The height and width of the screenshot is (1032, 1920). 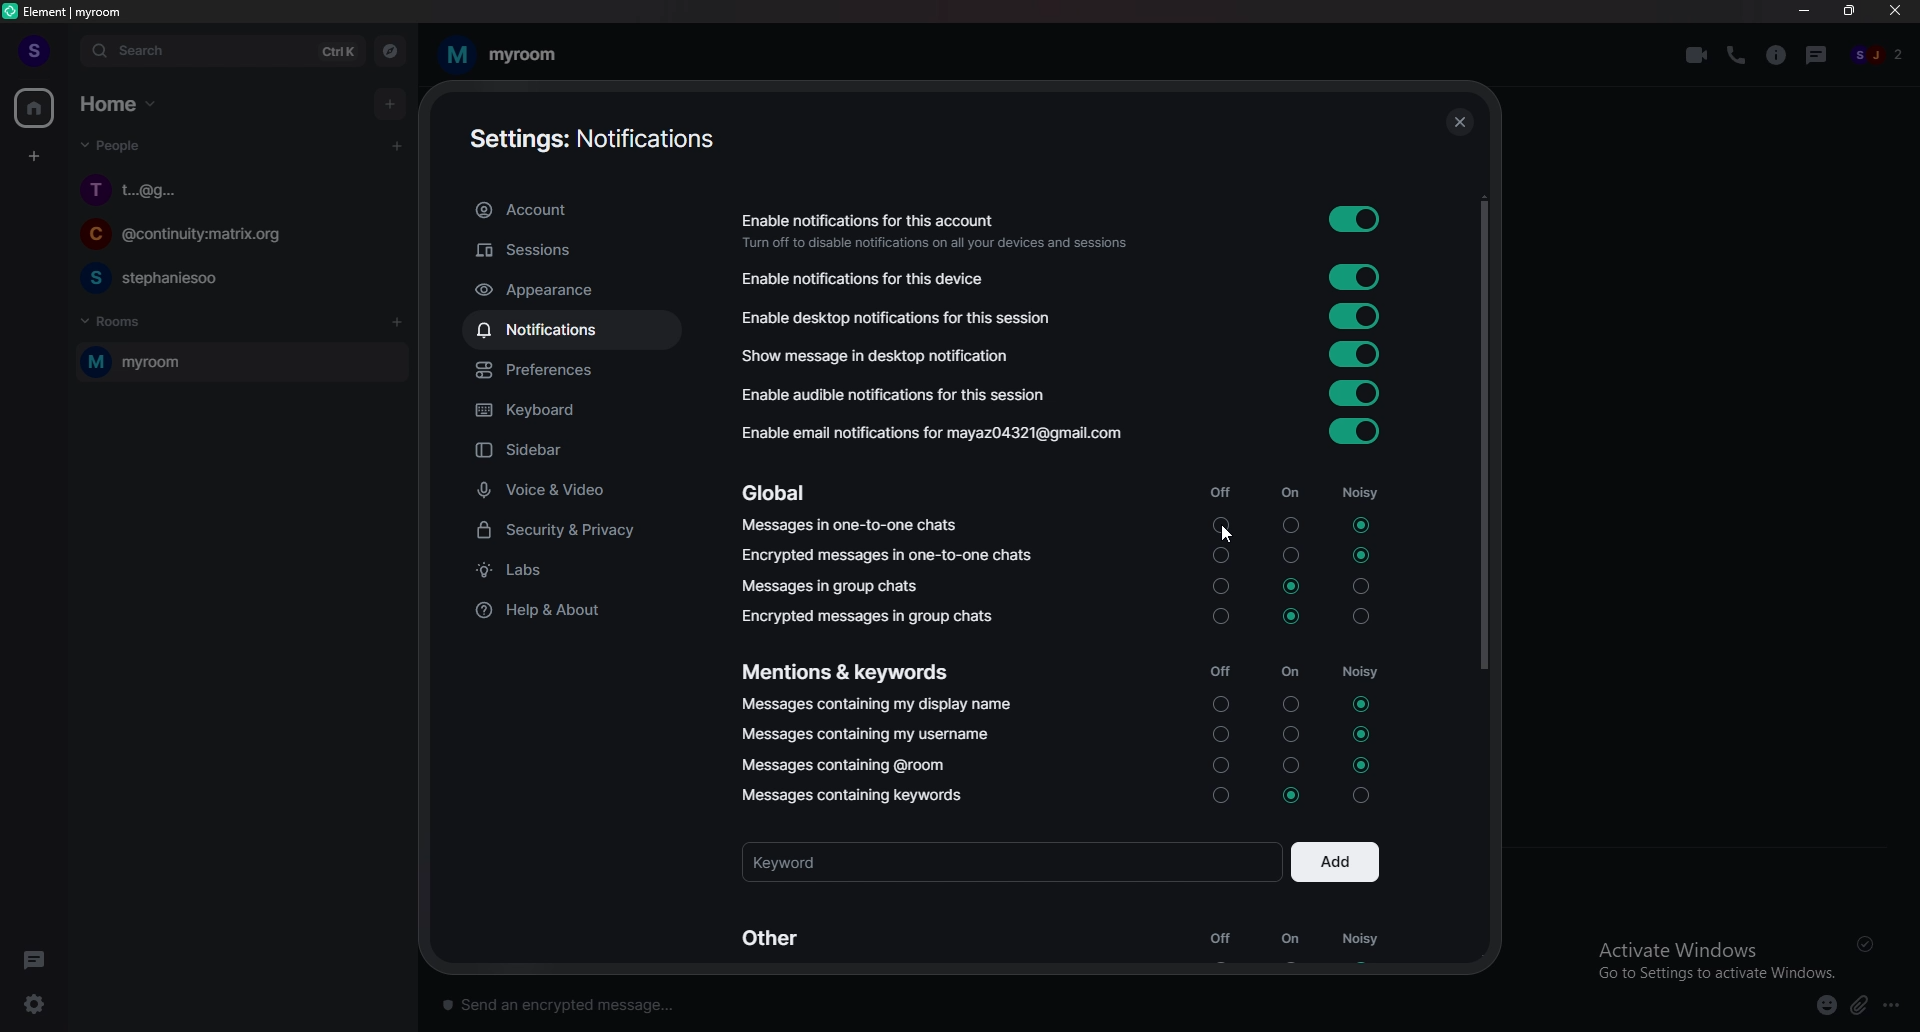 What do you see at coordinates (899, 397) in the screenshot?
I see `Enable audible notifications for this session` at bounding box center [899, 397].